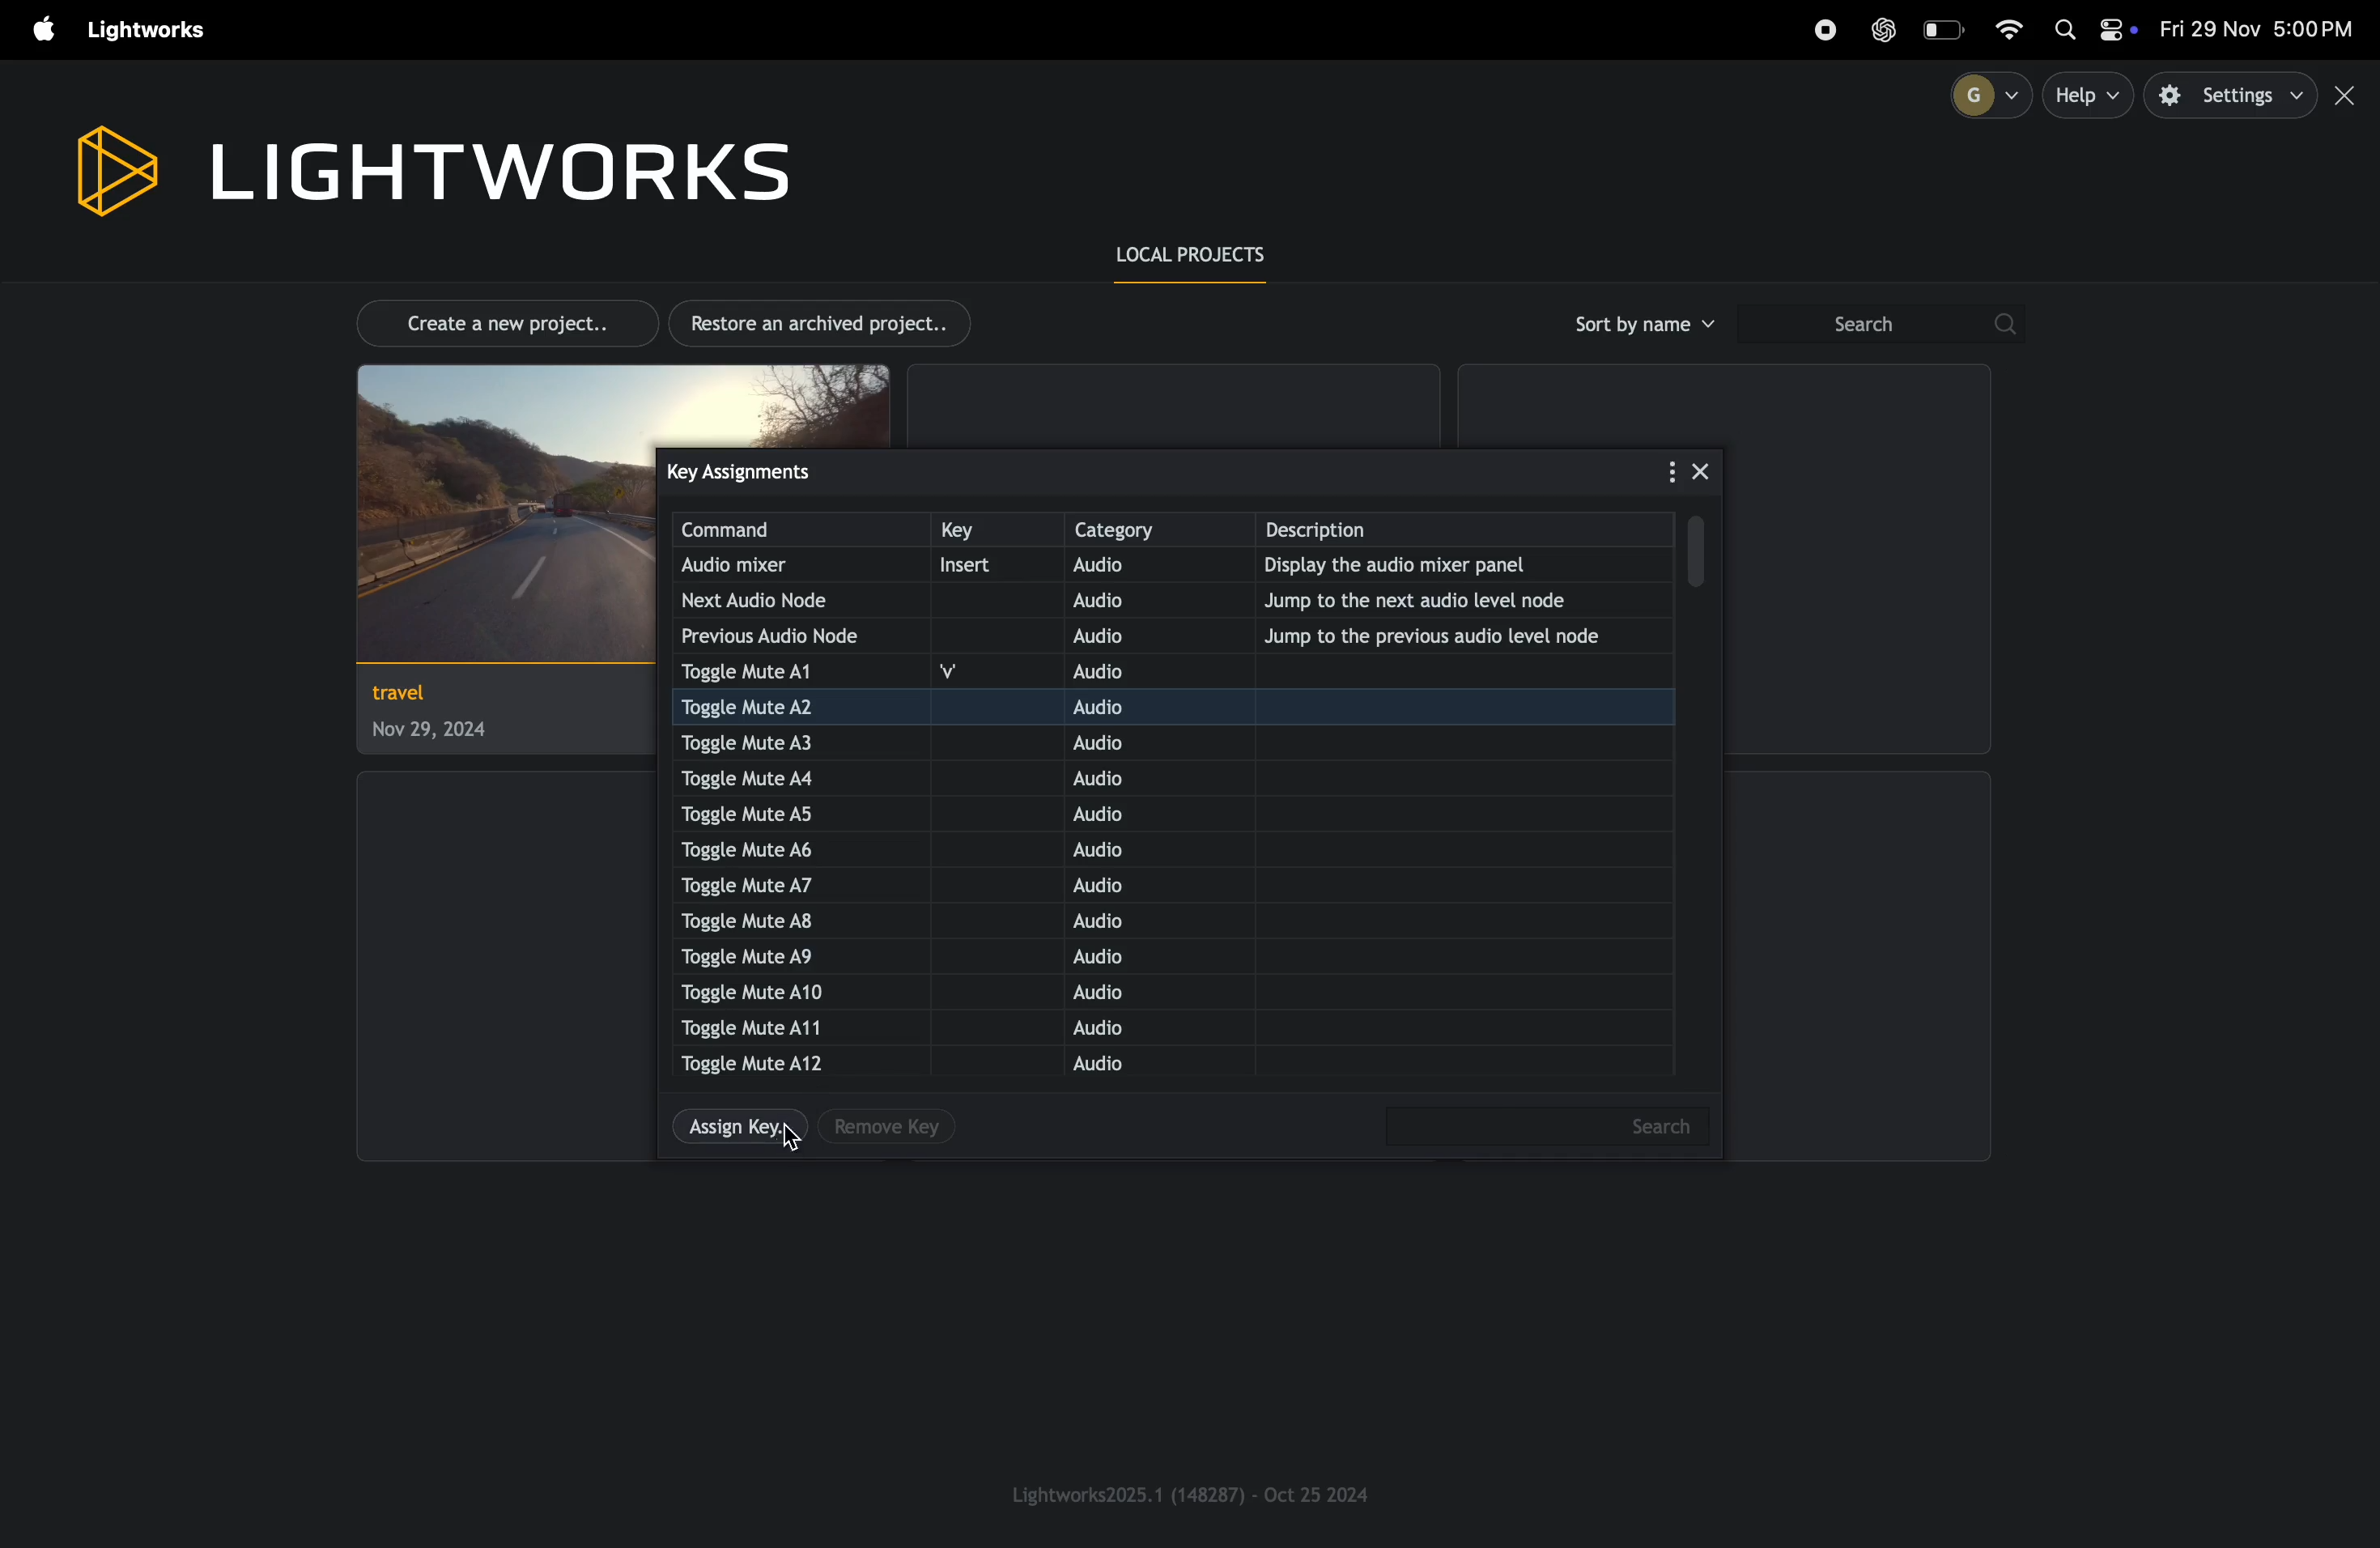 The image size is (2380, 1548). I want to click on audio, so click(1131, 634).